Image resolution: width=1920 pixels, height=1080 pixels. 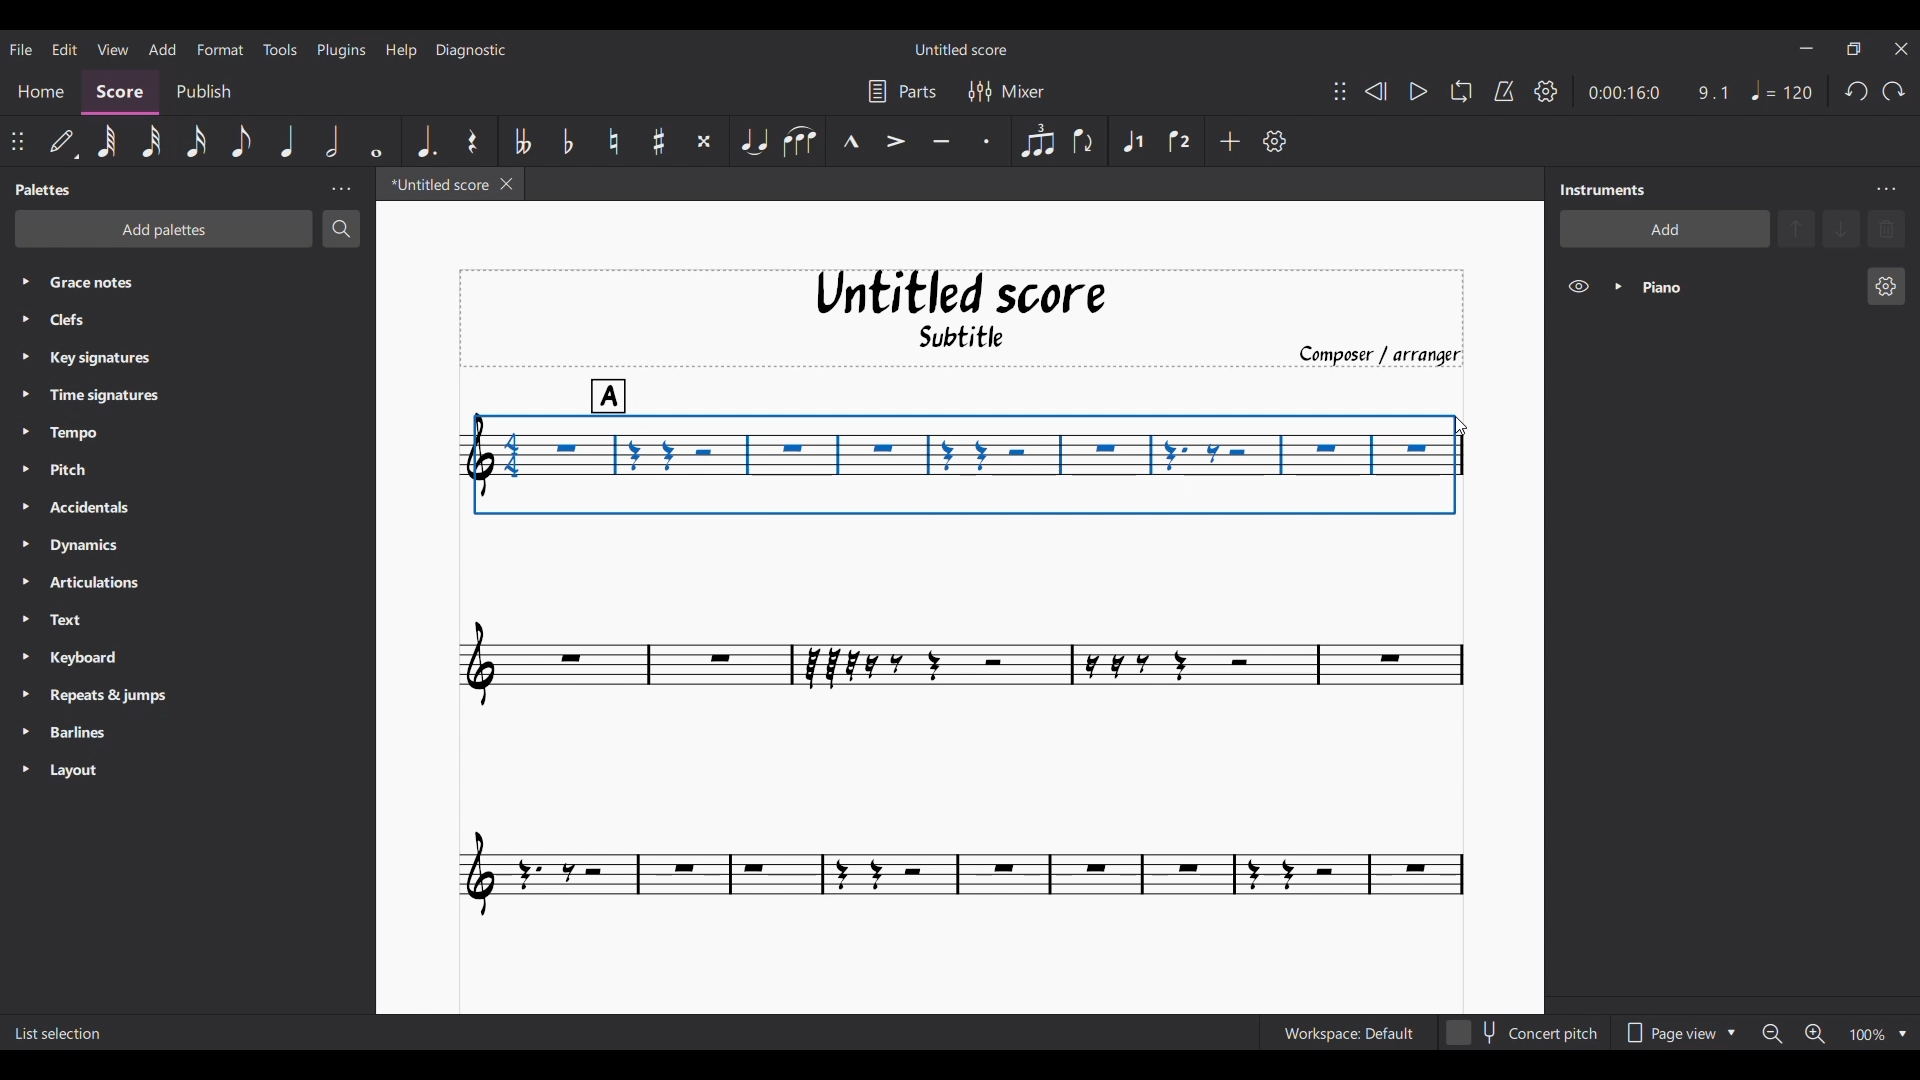 I want to click on Score section, current selection highlighted, so click(x=124, y=90).